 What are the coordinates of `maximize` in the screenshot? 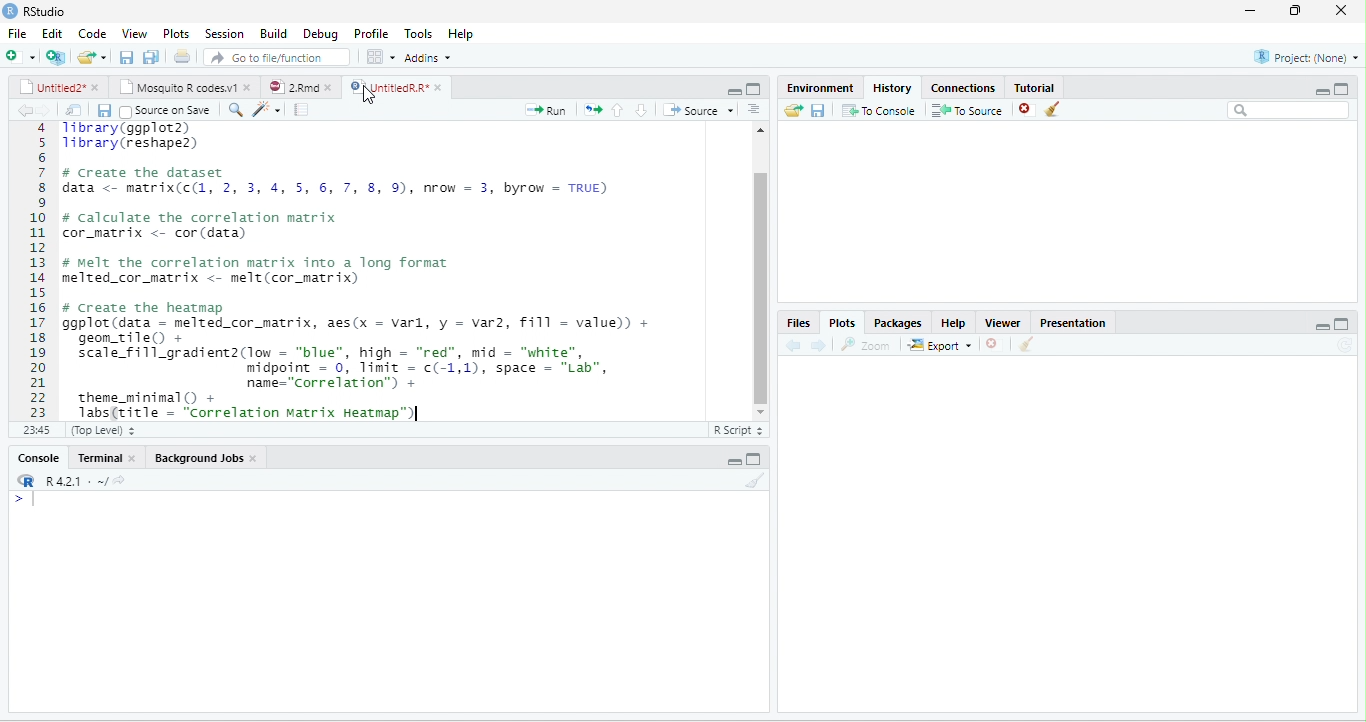 It's located at (755, 459).